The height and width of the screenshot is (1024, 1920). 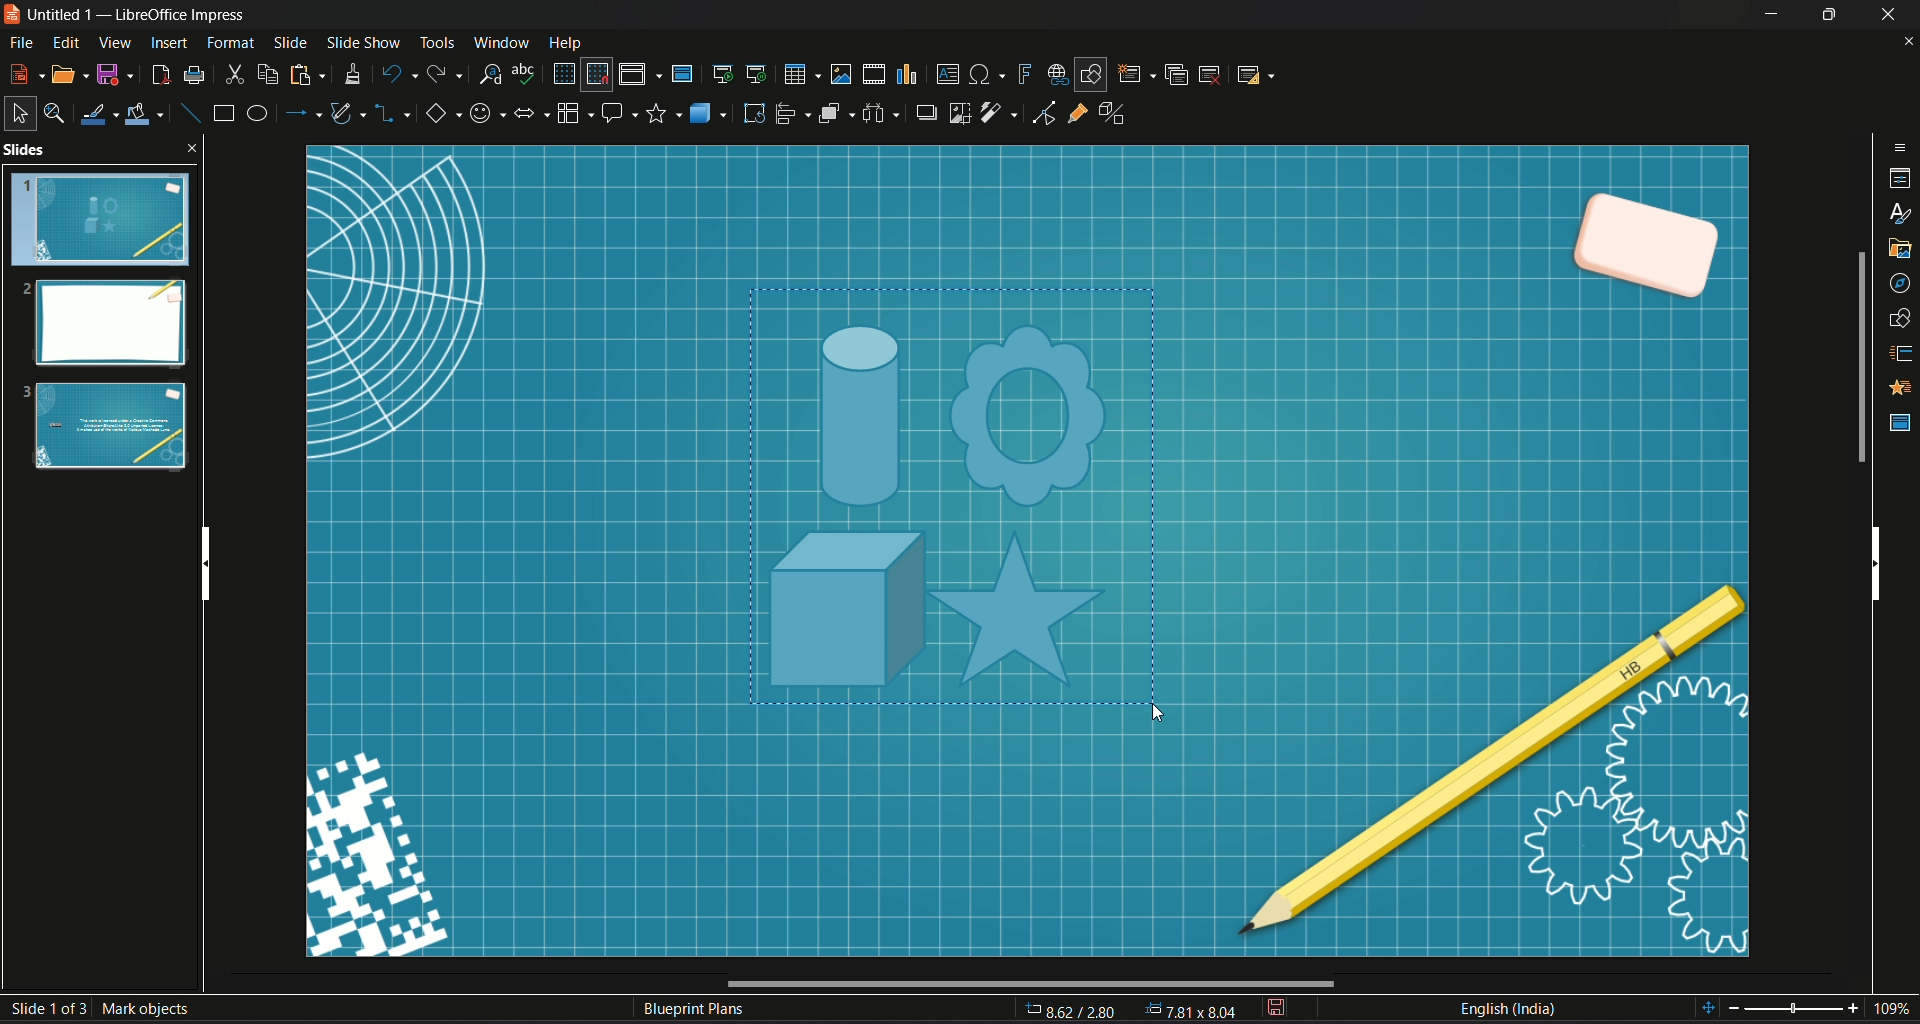 I want to click on gluepoint, so click(x=1077, y=111).